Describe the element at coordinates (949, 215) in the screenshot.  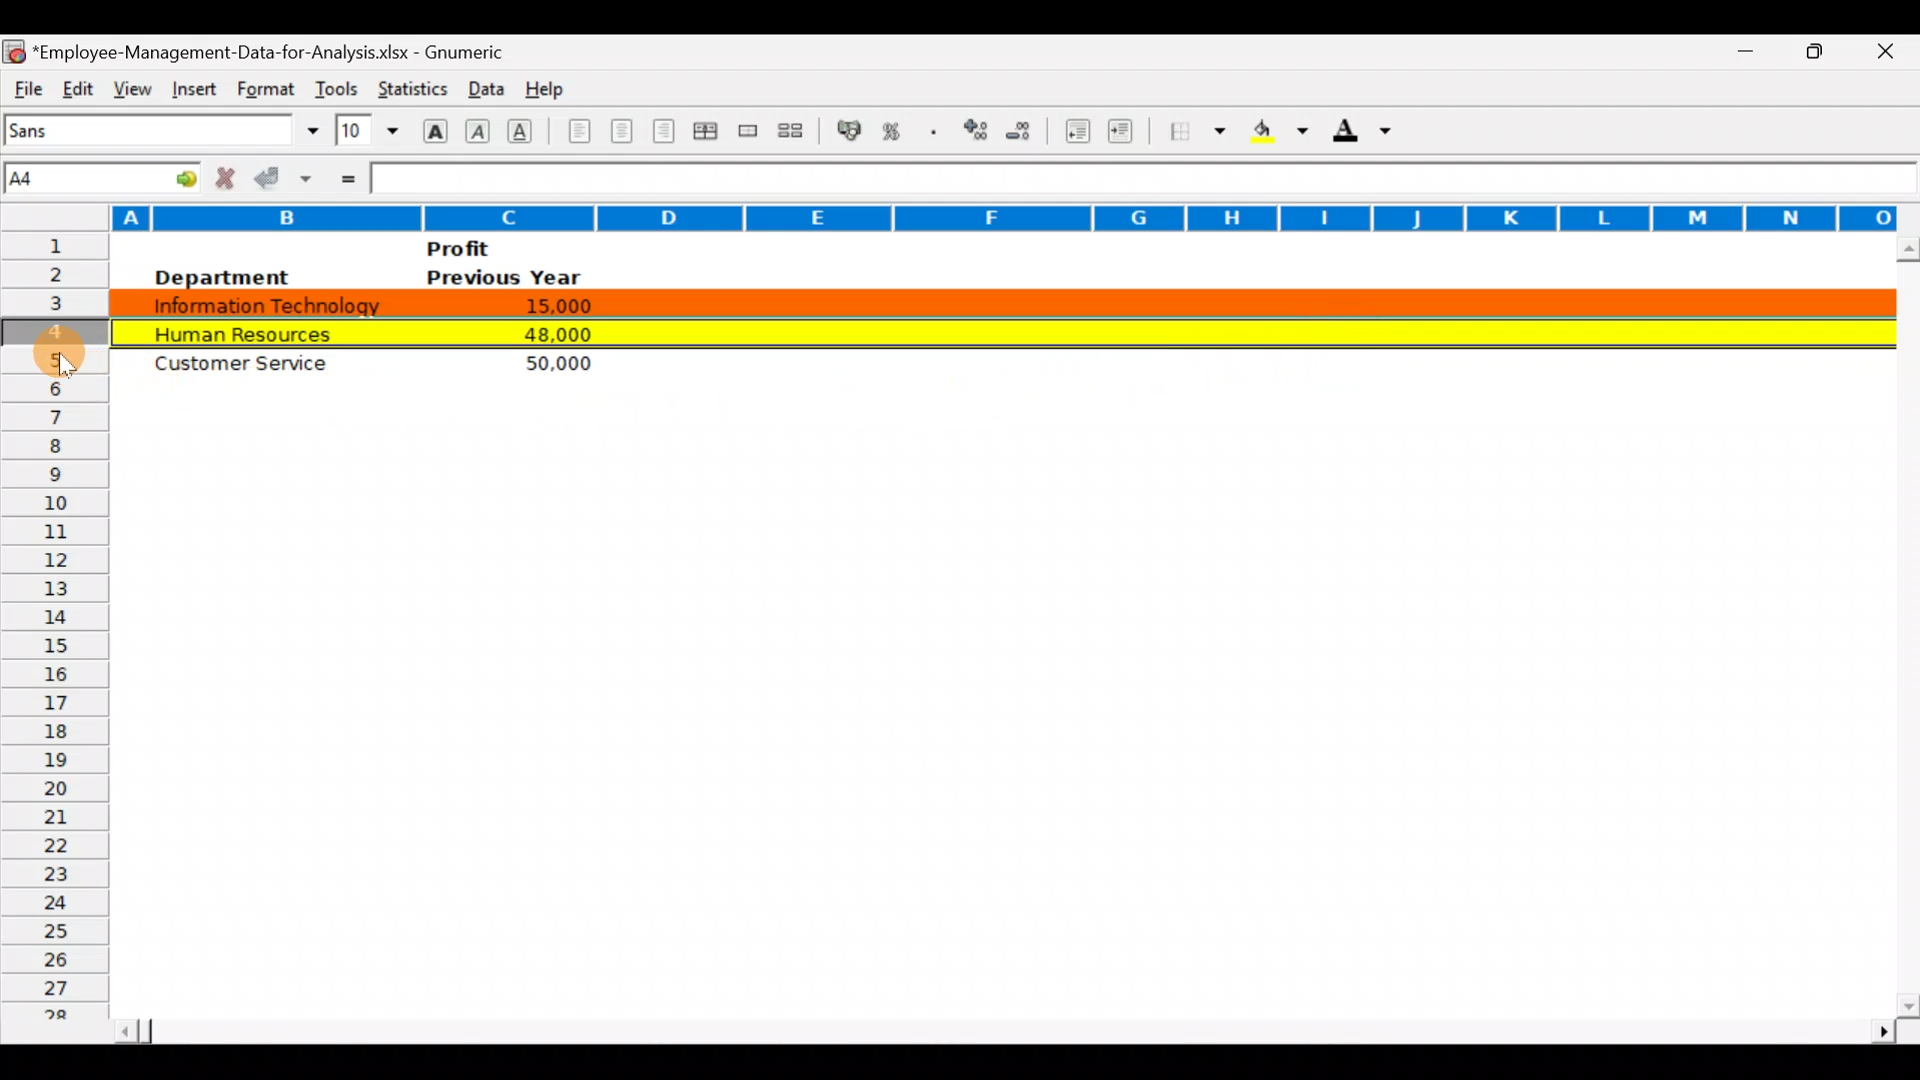
I see `Columns` at that location.